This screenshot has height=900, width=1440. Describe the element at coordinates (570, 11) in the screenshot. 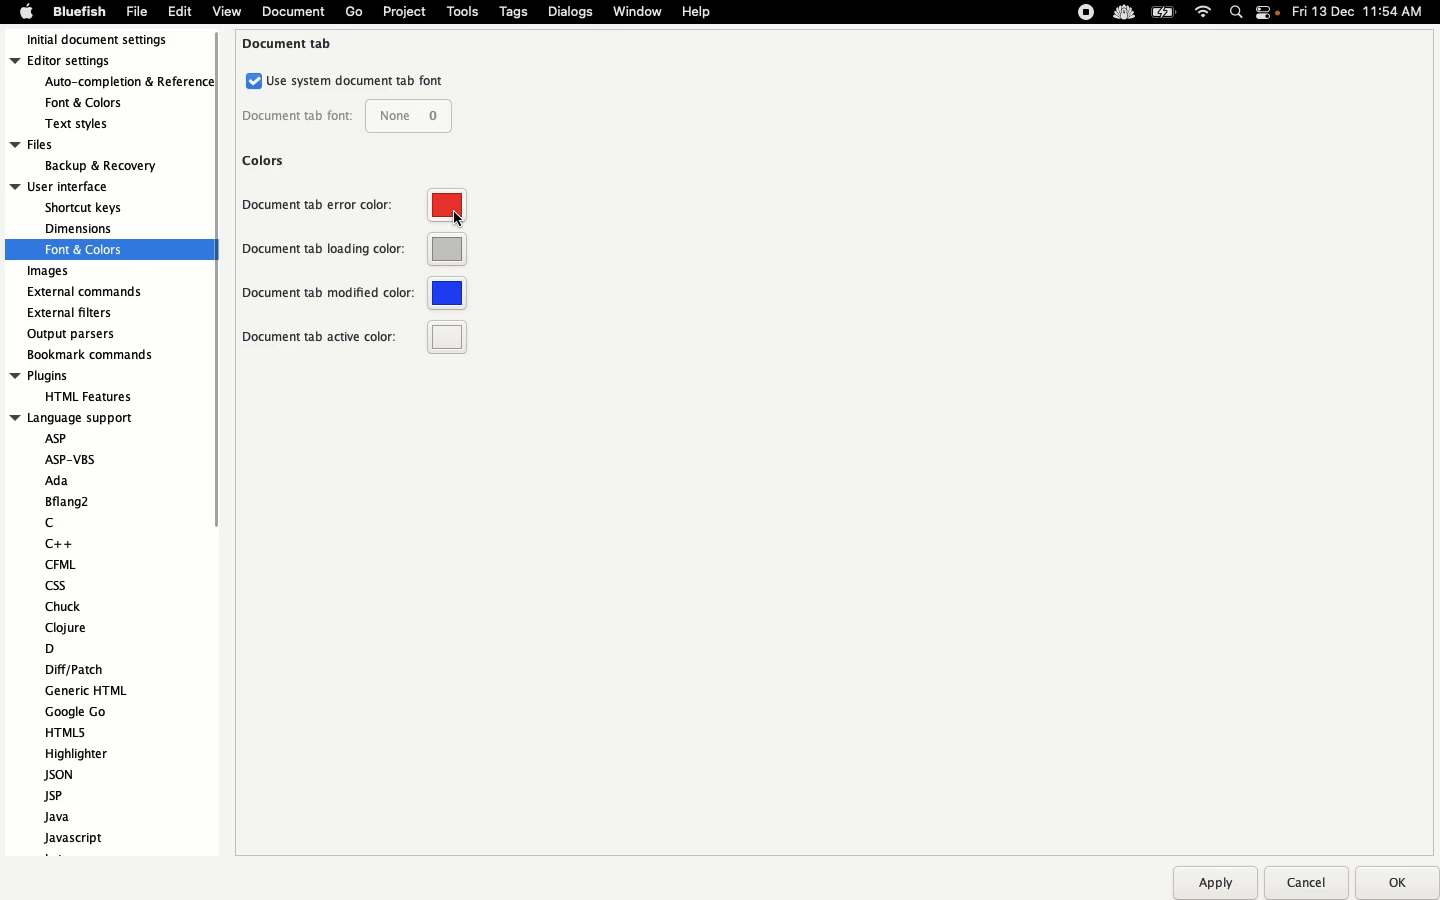

I see `Dialogs` at that location.